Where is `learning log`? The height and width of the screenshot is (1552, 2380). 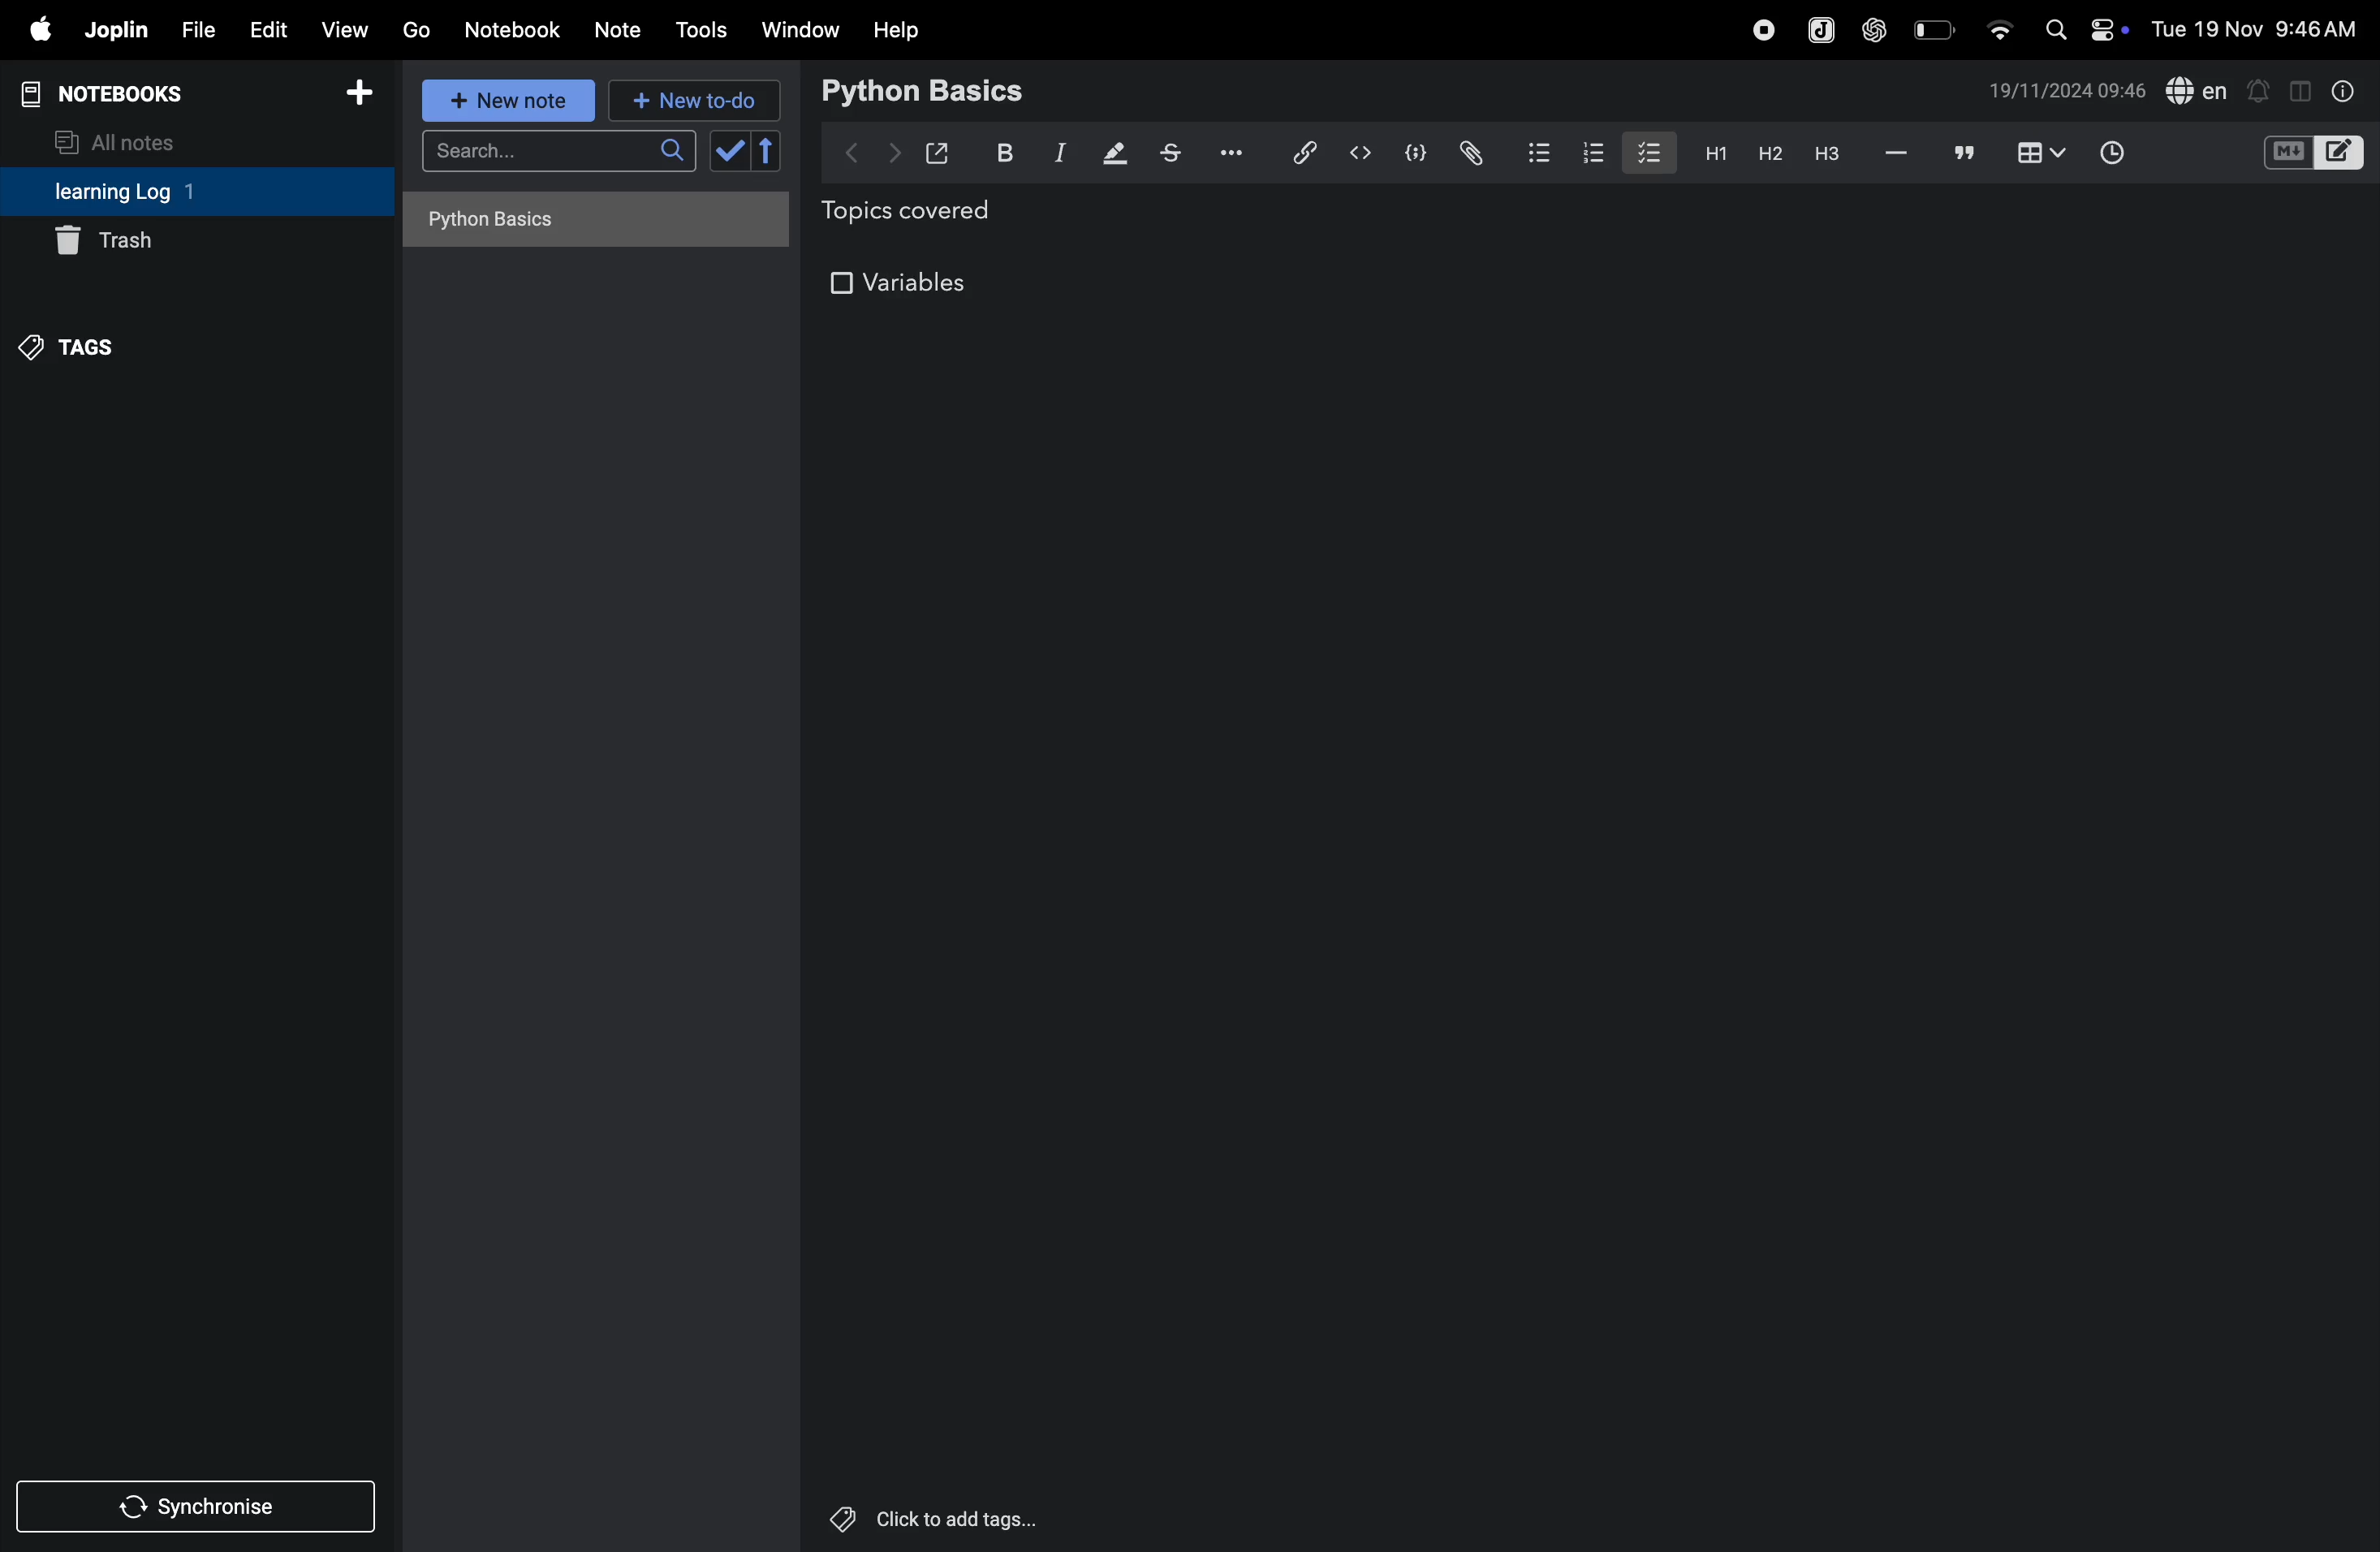
learning log is located at coordinates (153, 193).